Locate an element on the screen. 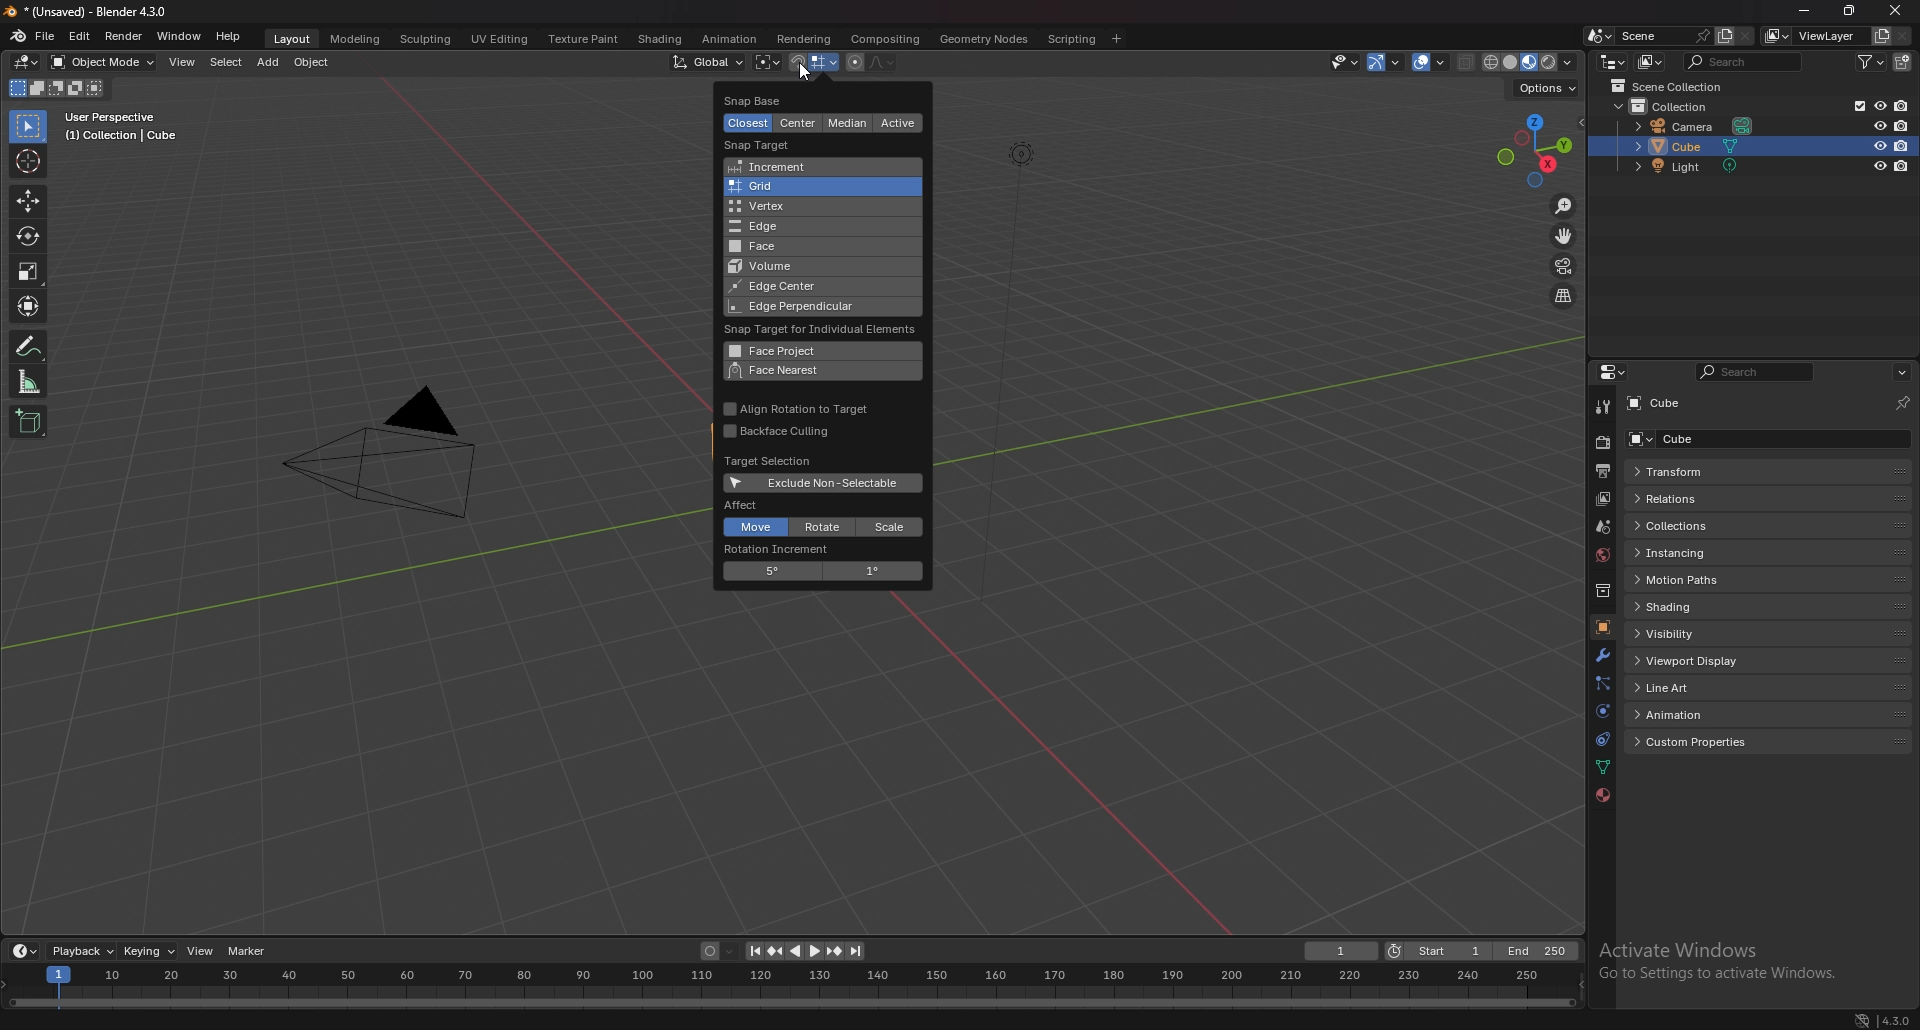  add workspace is located at coordinates (1115, 39).